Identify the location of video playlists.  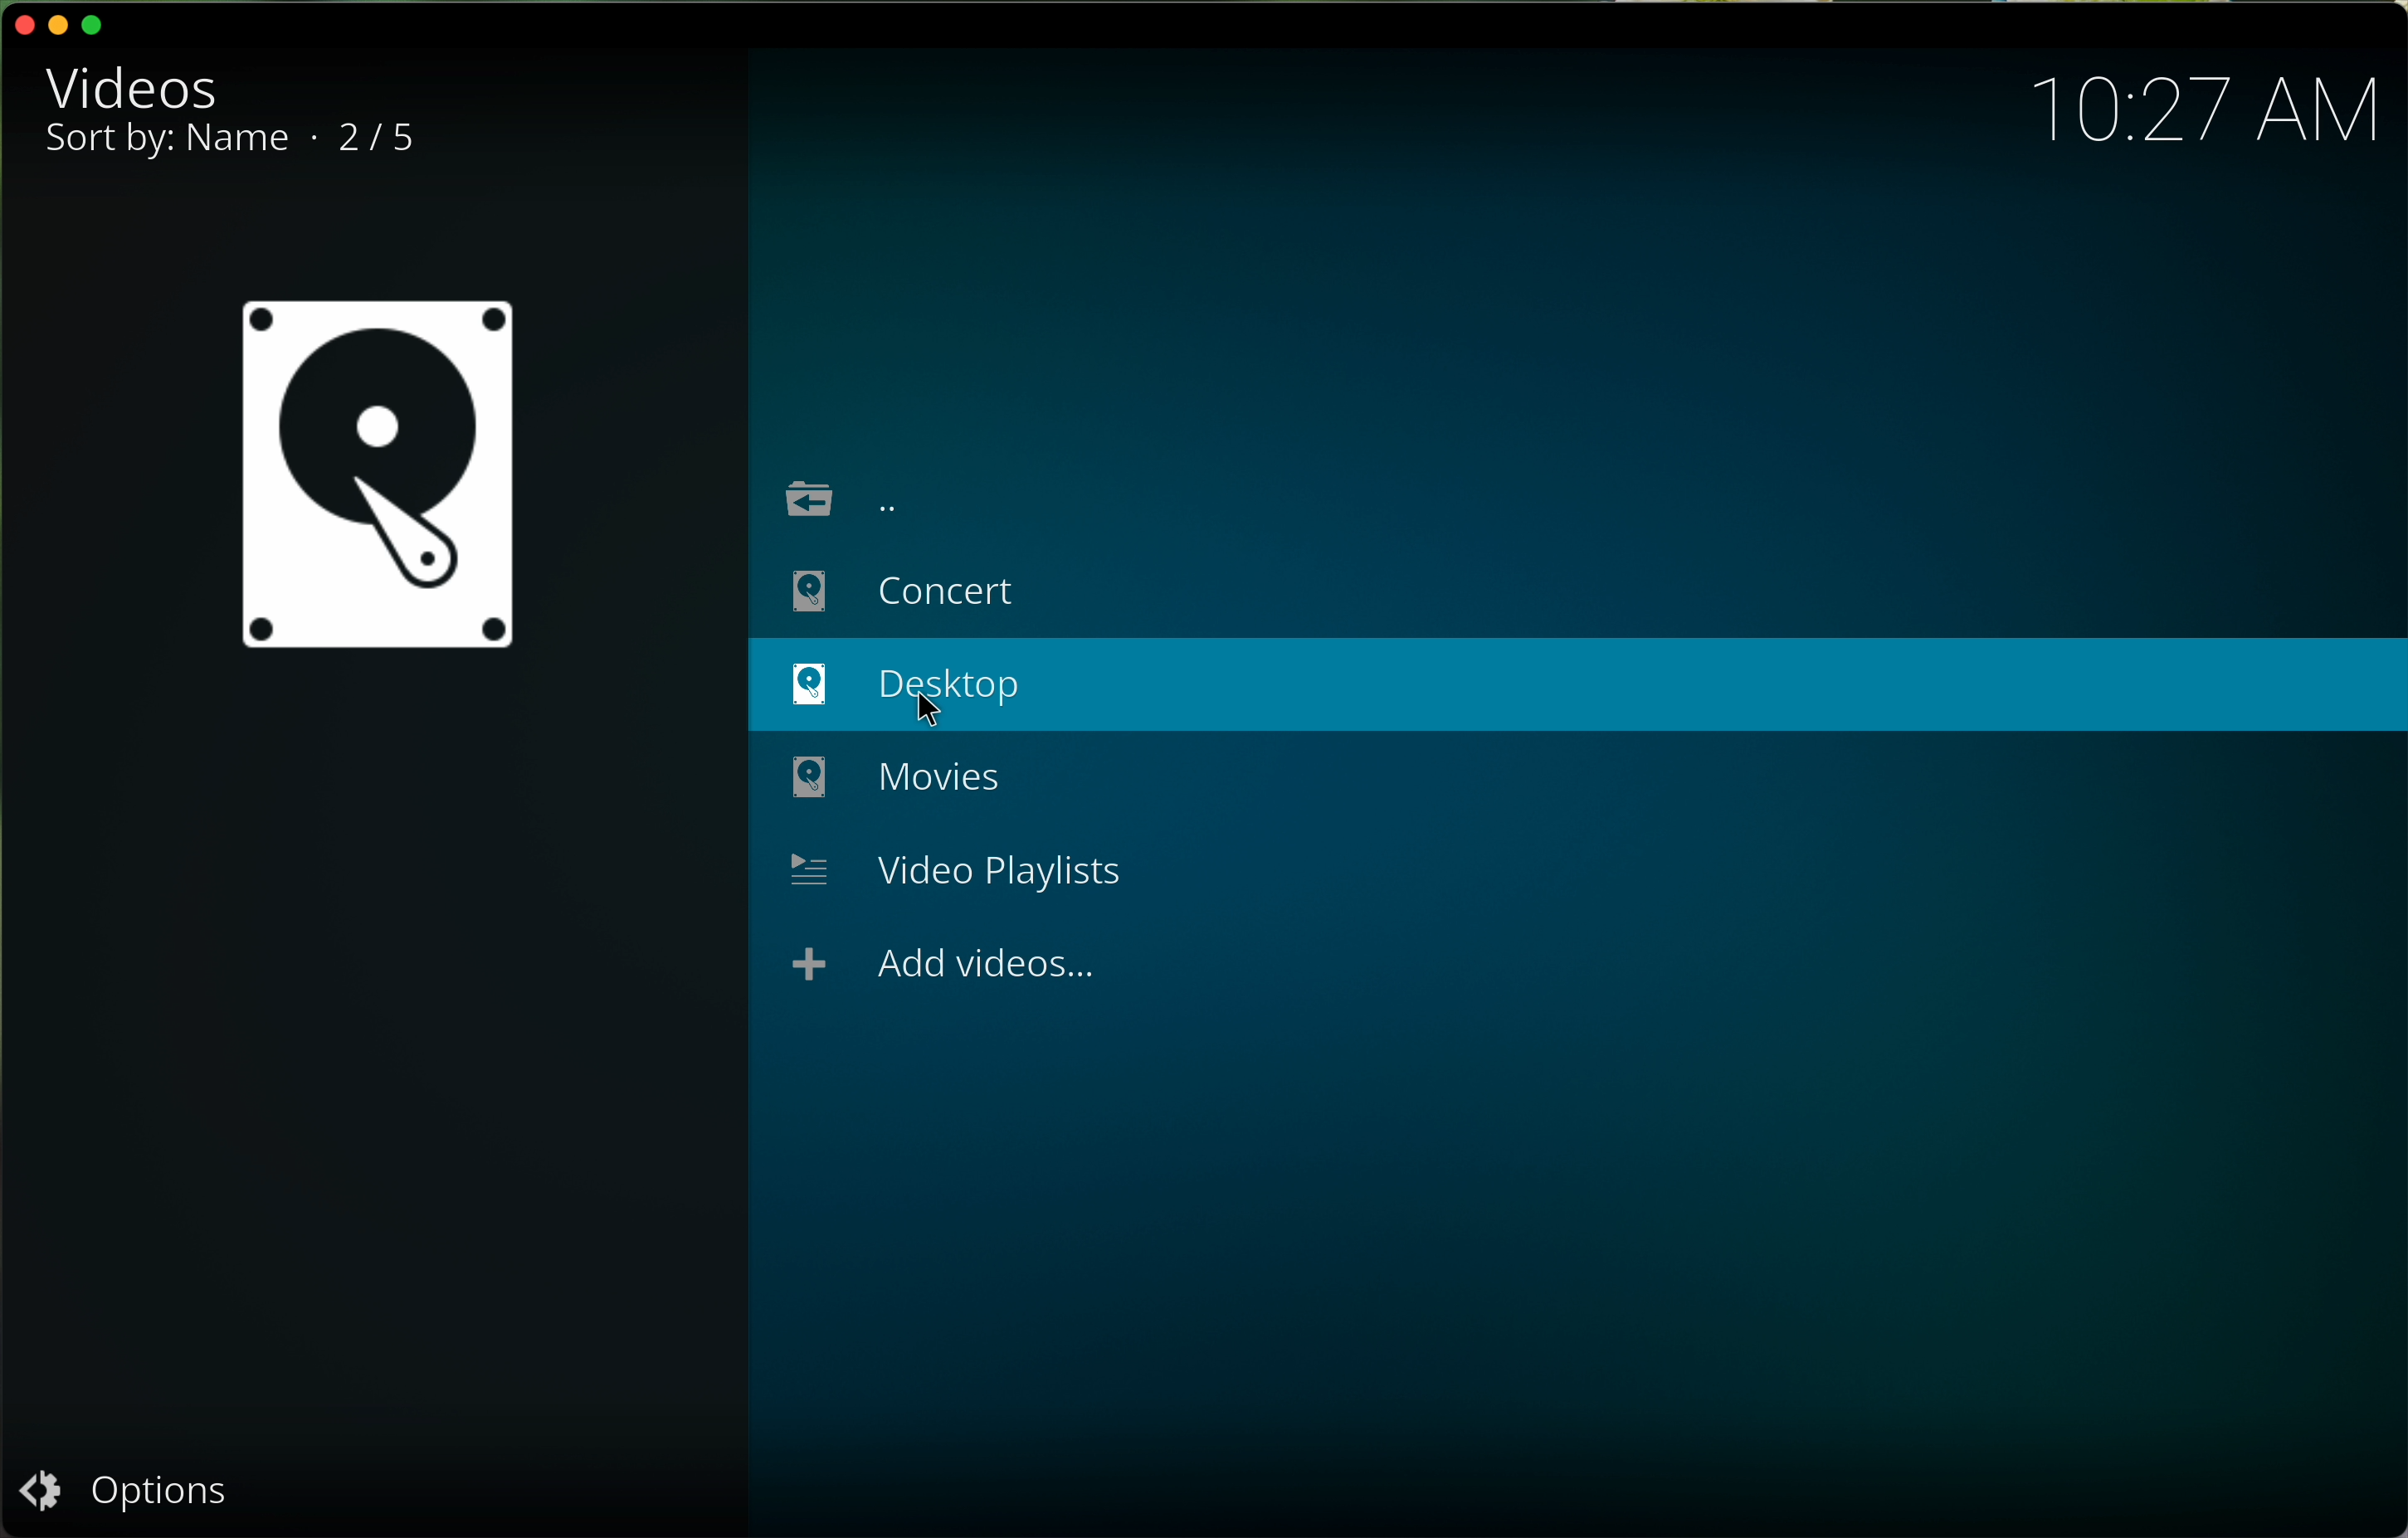
(957, 870).